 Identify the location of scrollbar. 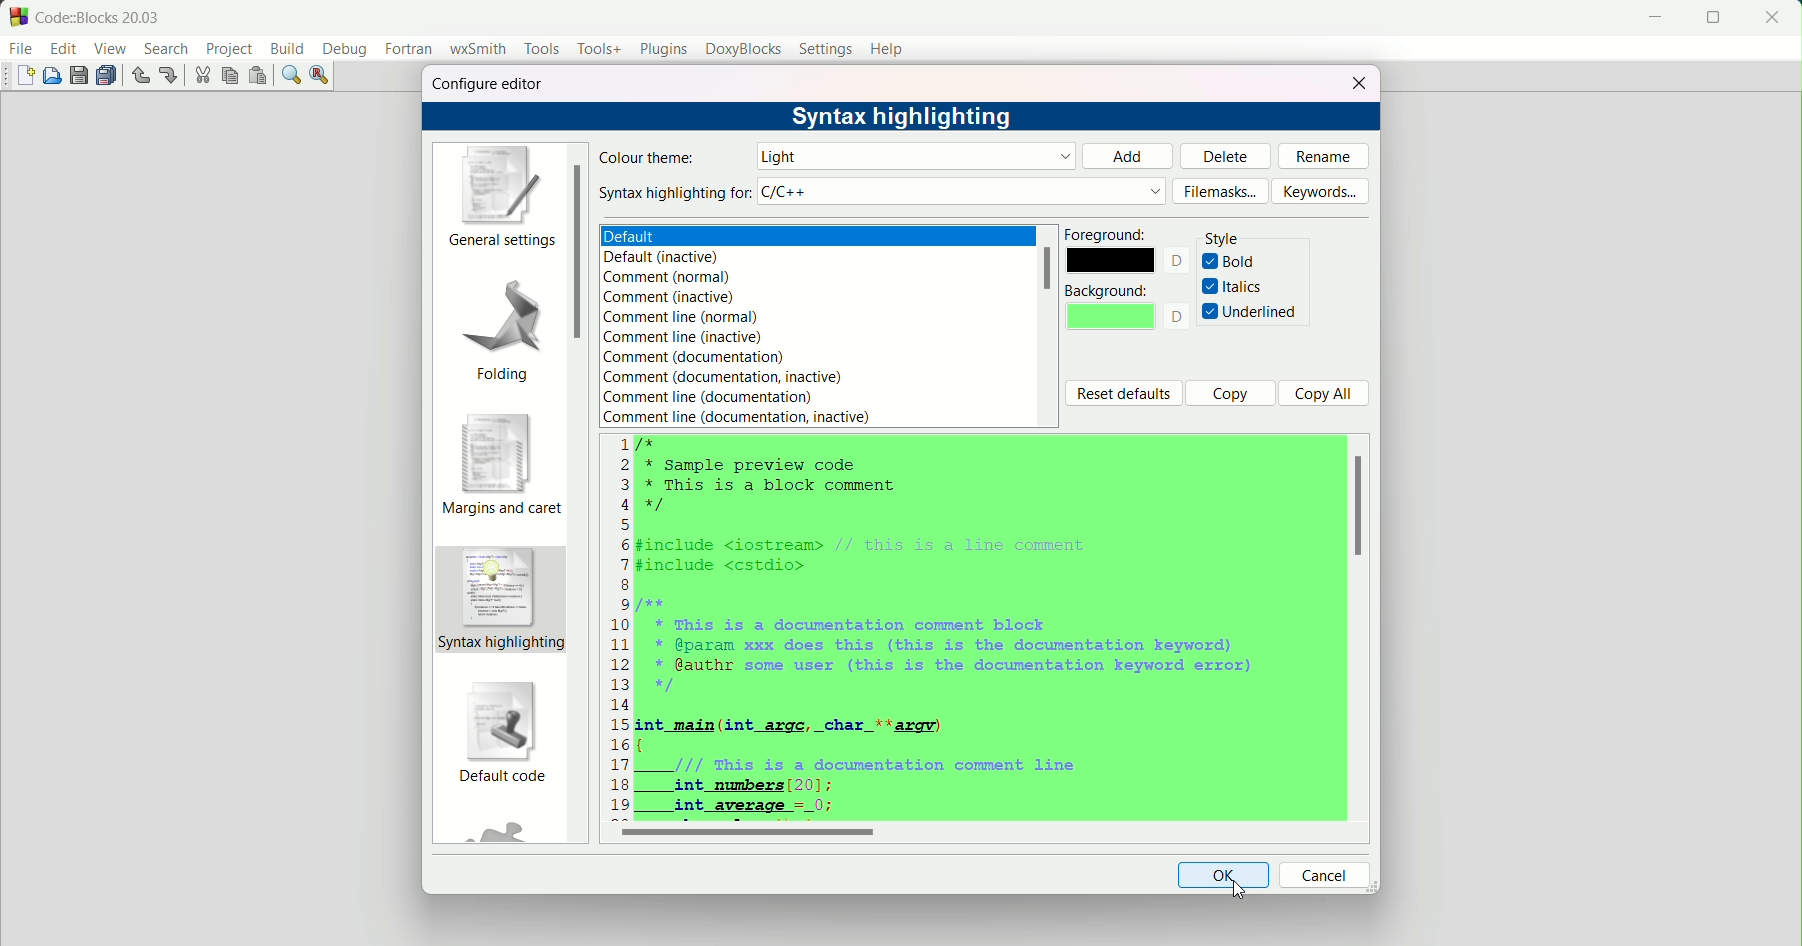
(1050, 270).